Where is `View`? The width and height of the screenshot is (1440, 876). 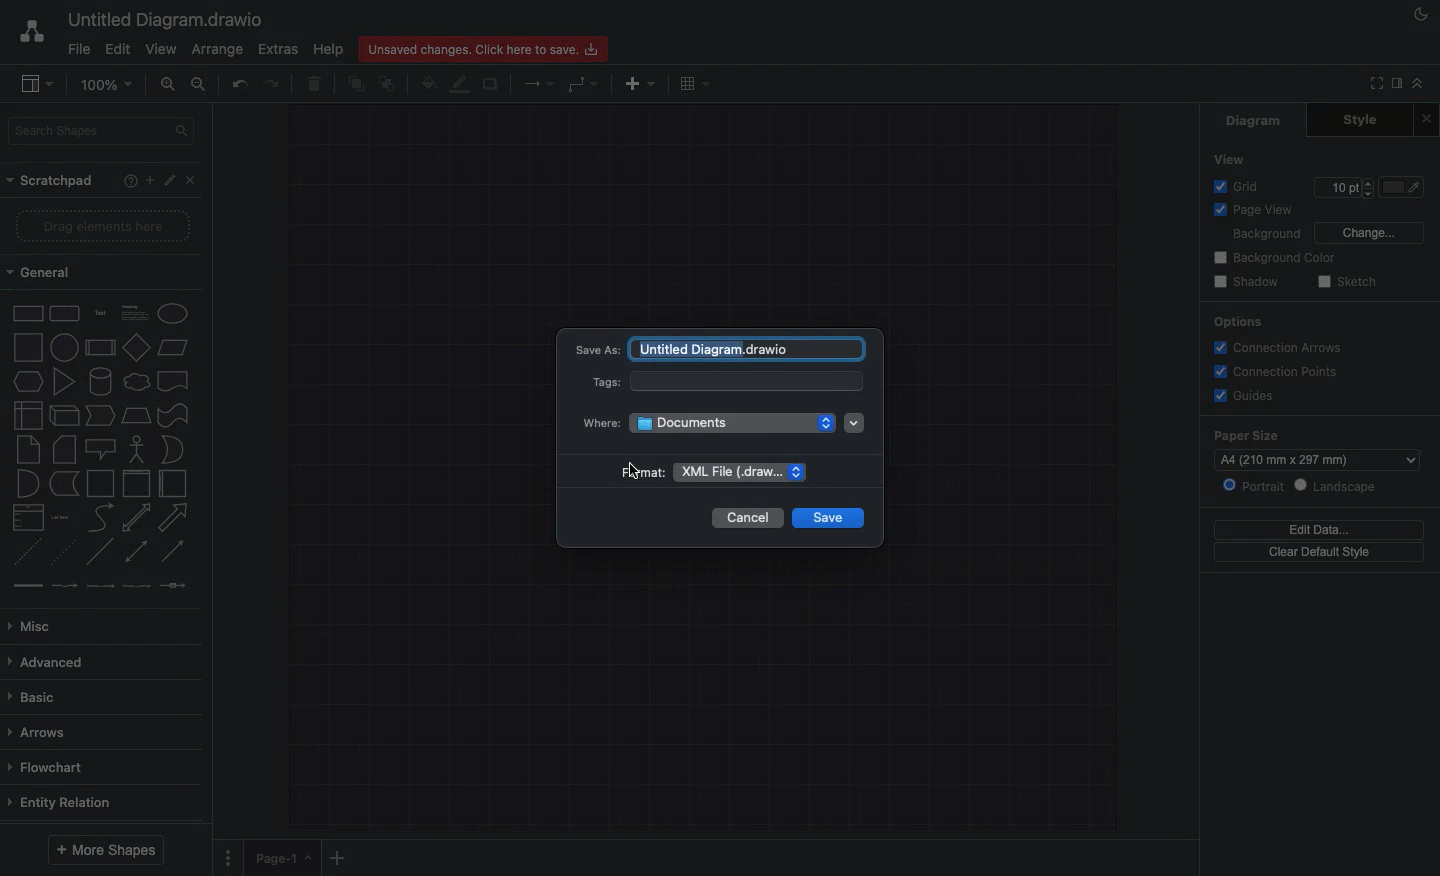 View is located at coordinates (161, 50).